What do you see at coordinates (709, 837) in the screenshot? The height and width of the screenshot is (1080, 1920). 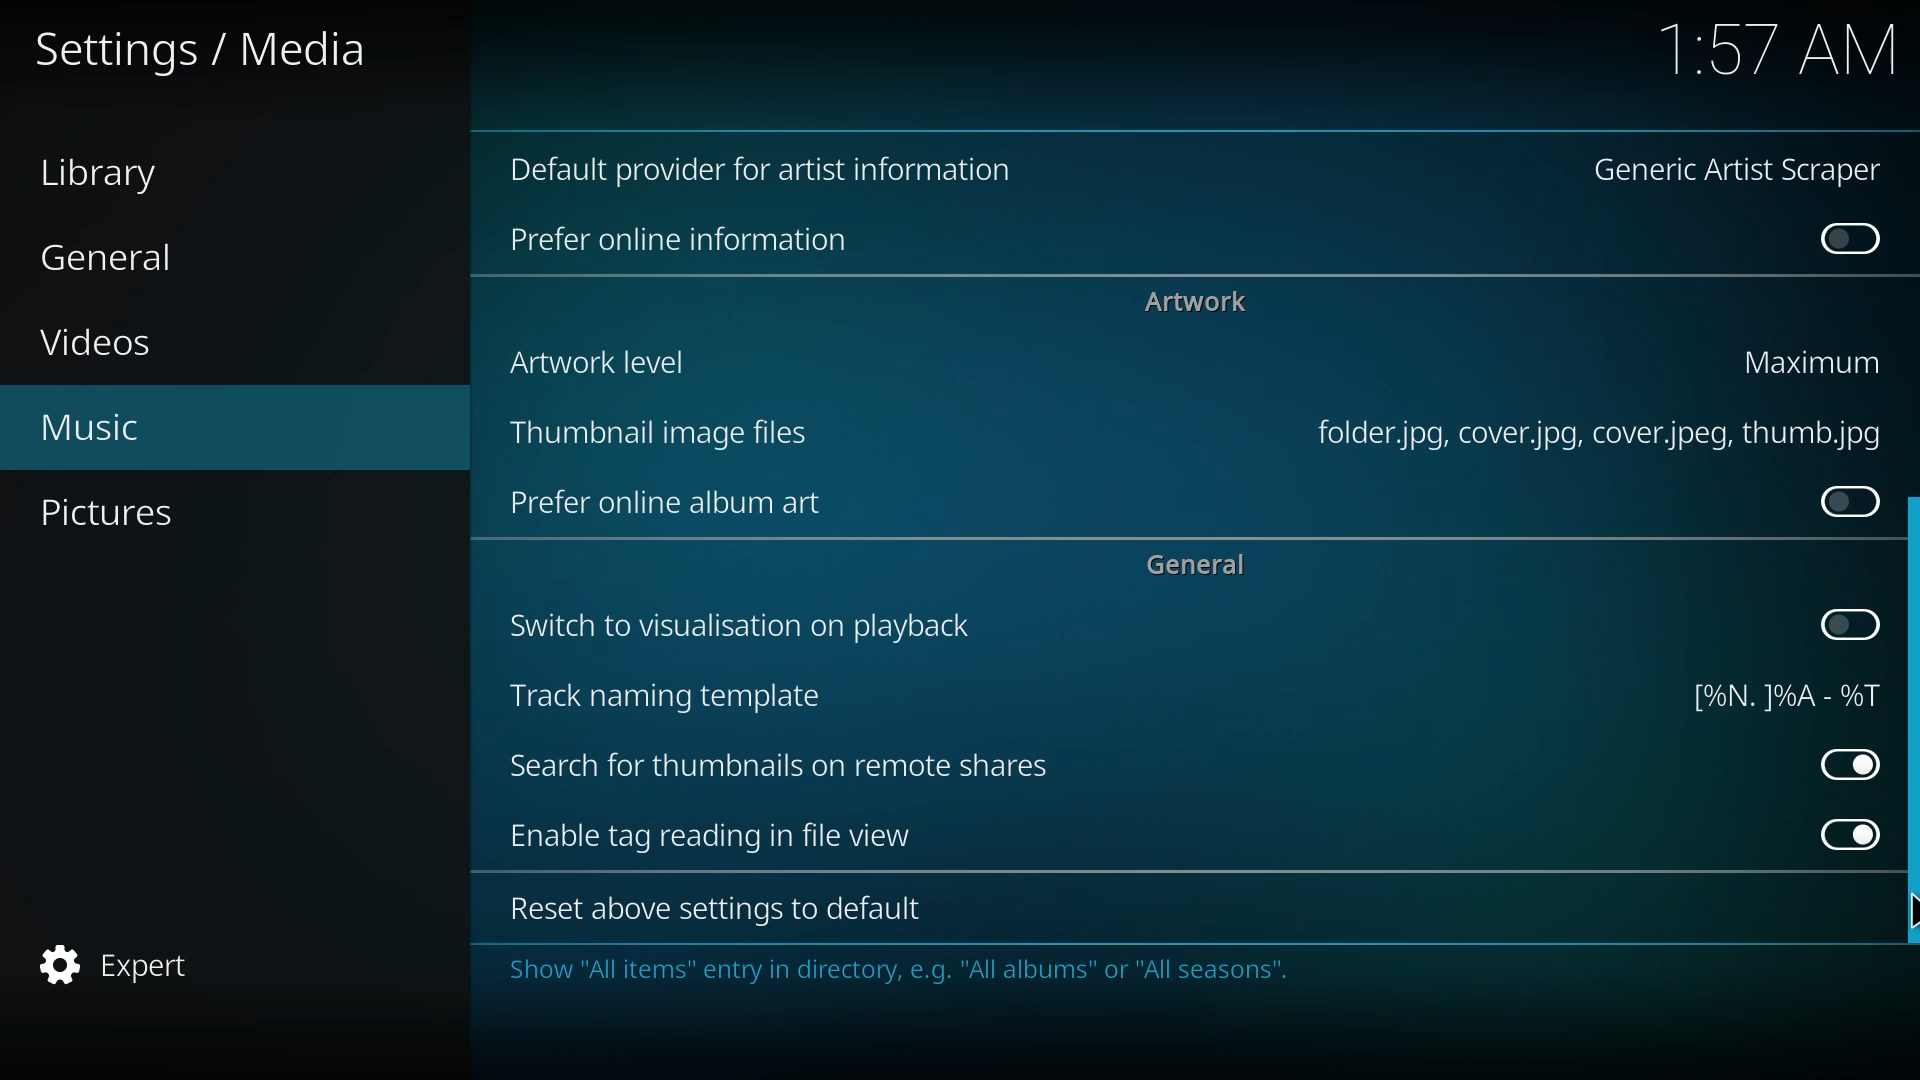 I see `enable tag reading` at bounding box center [709, 837].